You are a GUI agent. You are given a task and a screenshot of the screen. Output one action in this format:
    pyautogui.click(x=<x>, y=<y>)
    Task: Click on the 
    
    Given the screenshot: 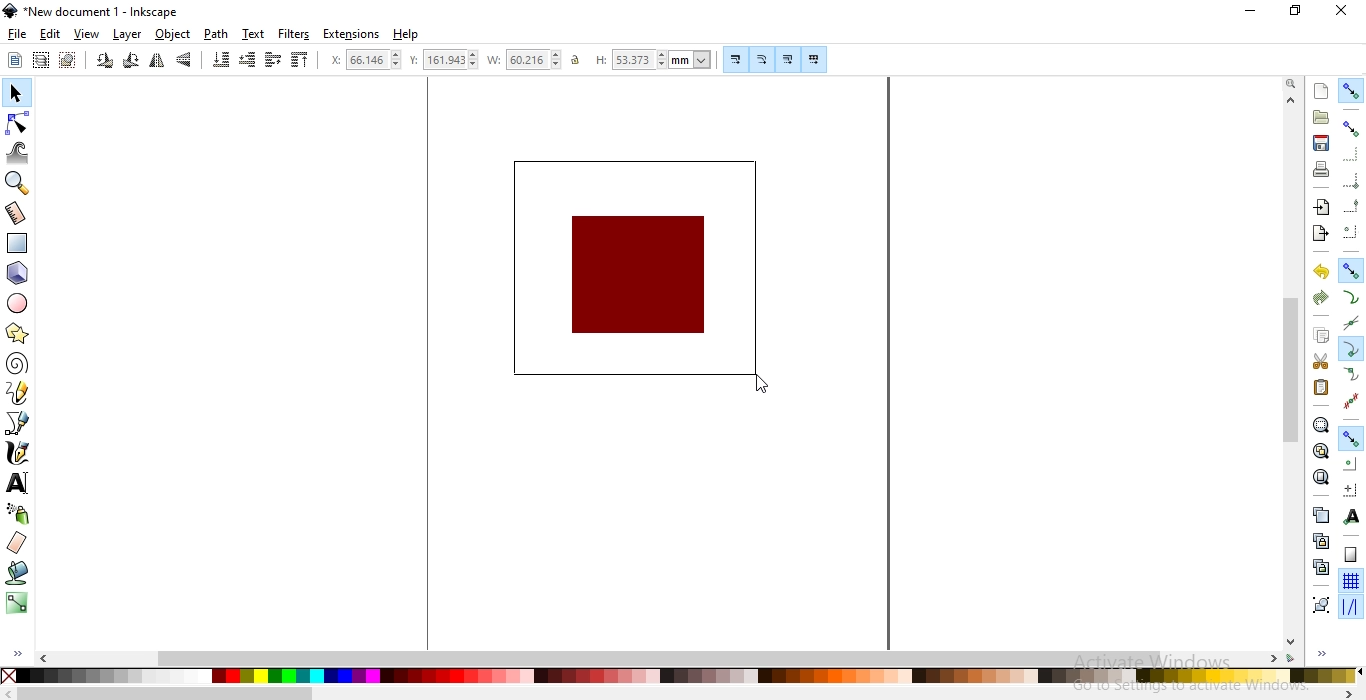 What is the action you would take?
    pyautogui.click(x=166, y=693)
    